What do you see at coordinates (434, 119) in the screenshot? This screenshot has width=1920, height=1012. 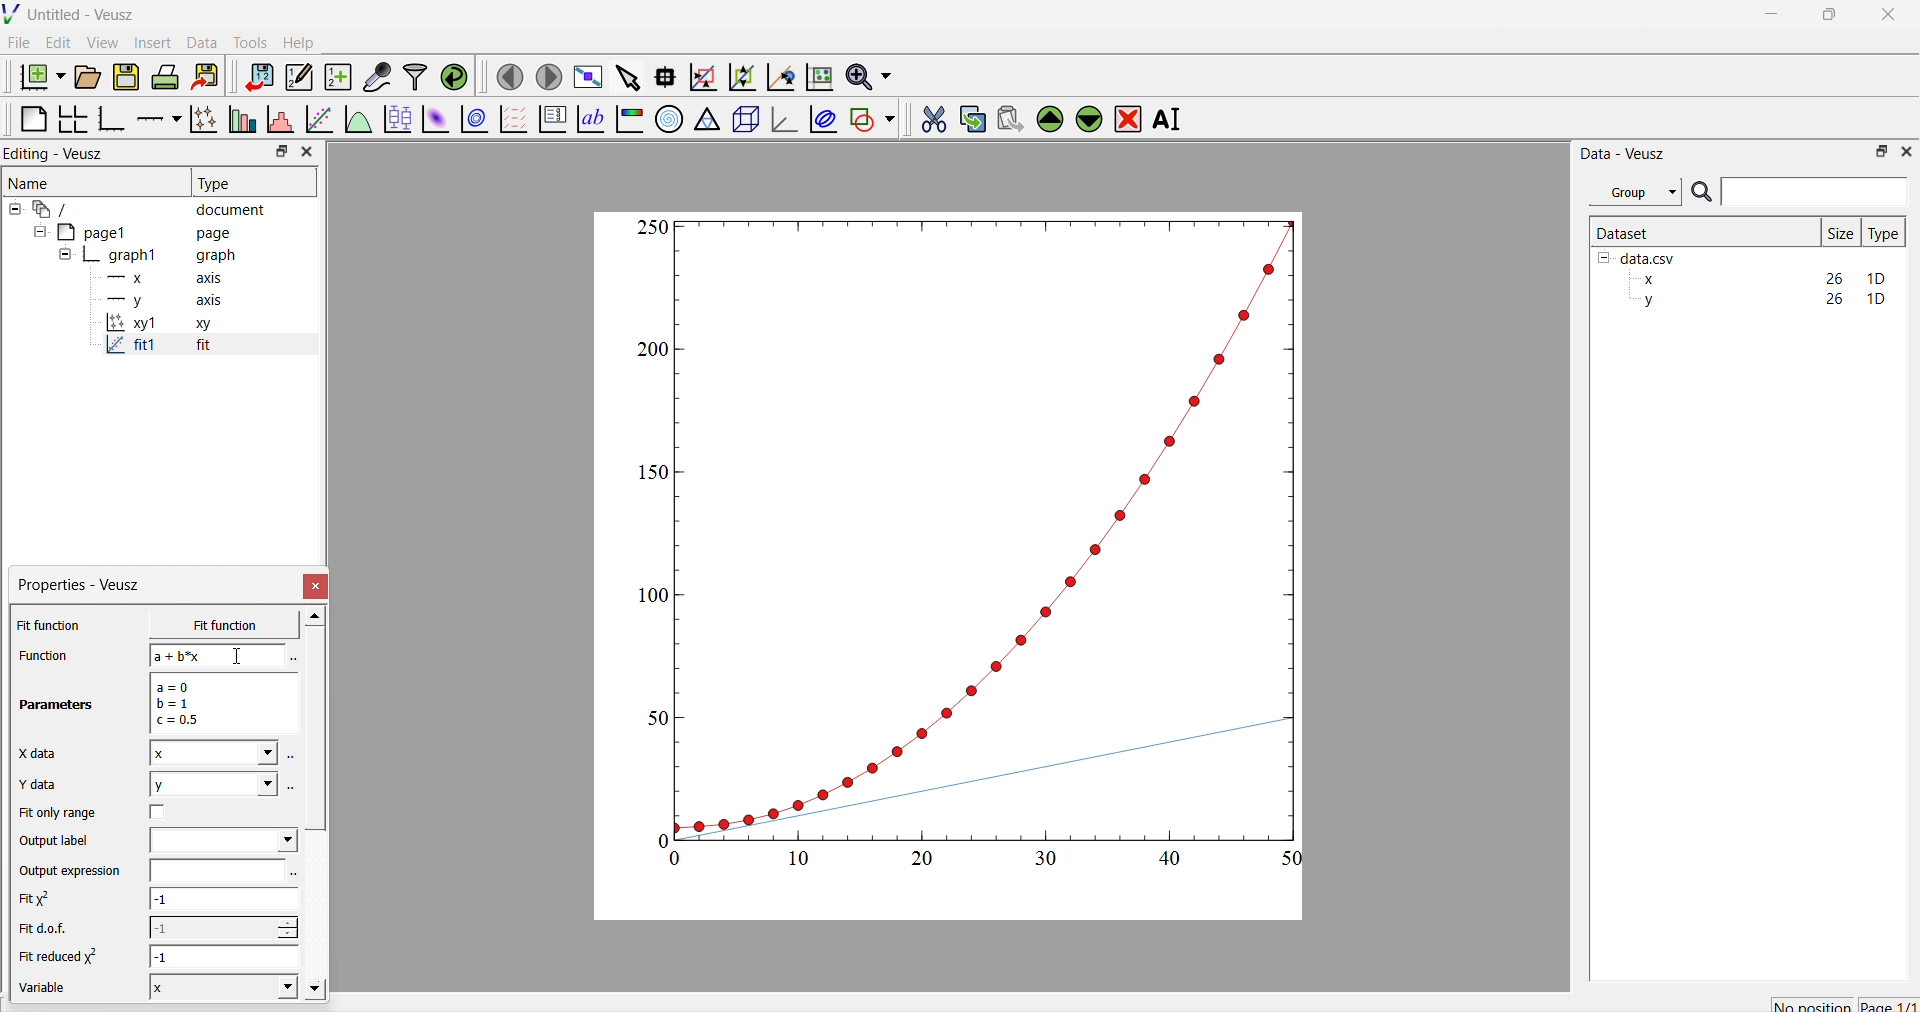 I see `Plot a 2d dataset as image` at bounding box center [434, 119].